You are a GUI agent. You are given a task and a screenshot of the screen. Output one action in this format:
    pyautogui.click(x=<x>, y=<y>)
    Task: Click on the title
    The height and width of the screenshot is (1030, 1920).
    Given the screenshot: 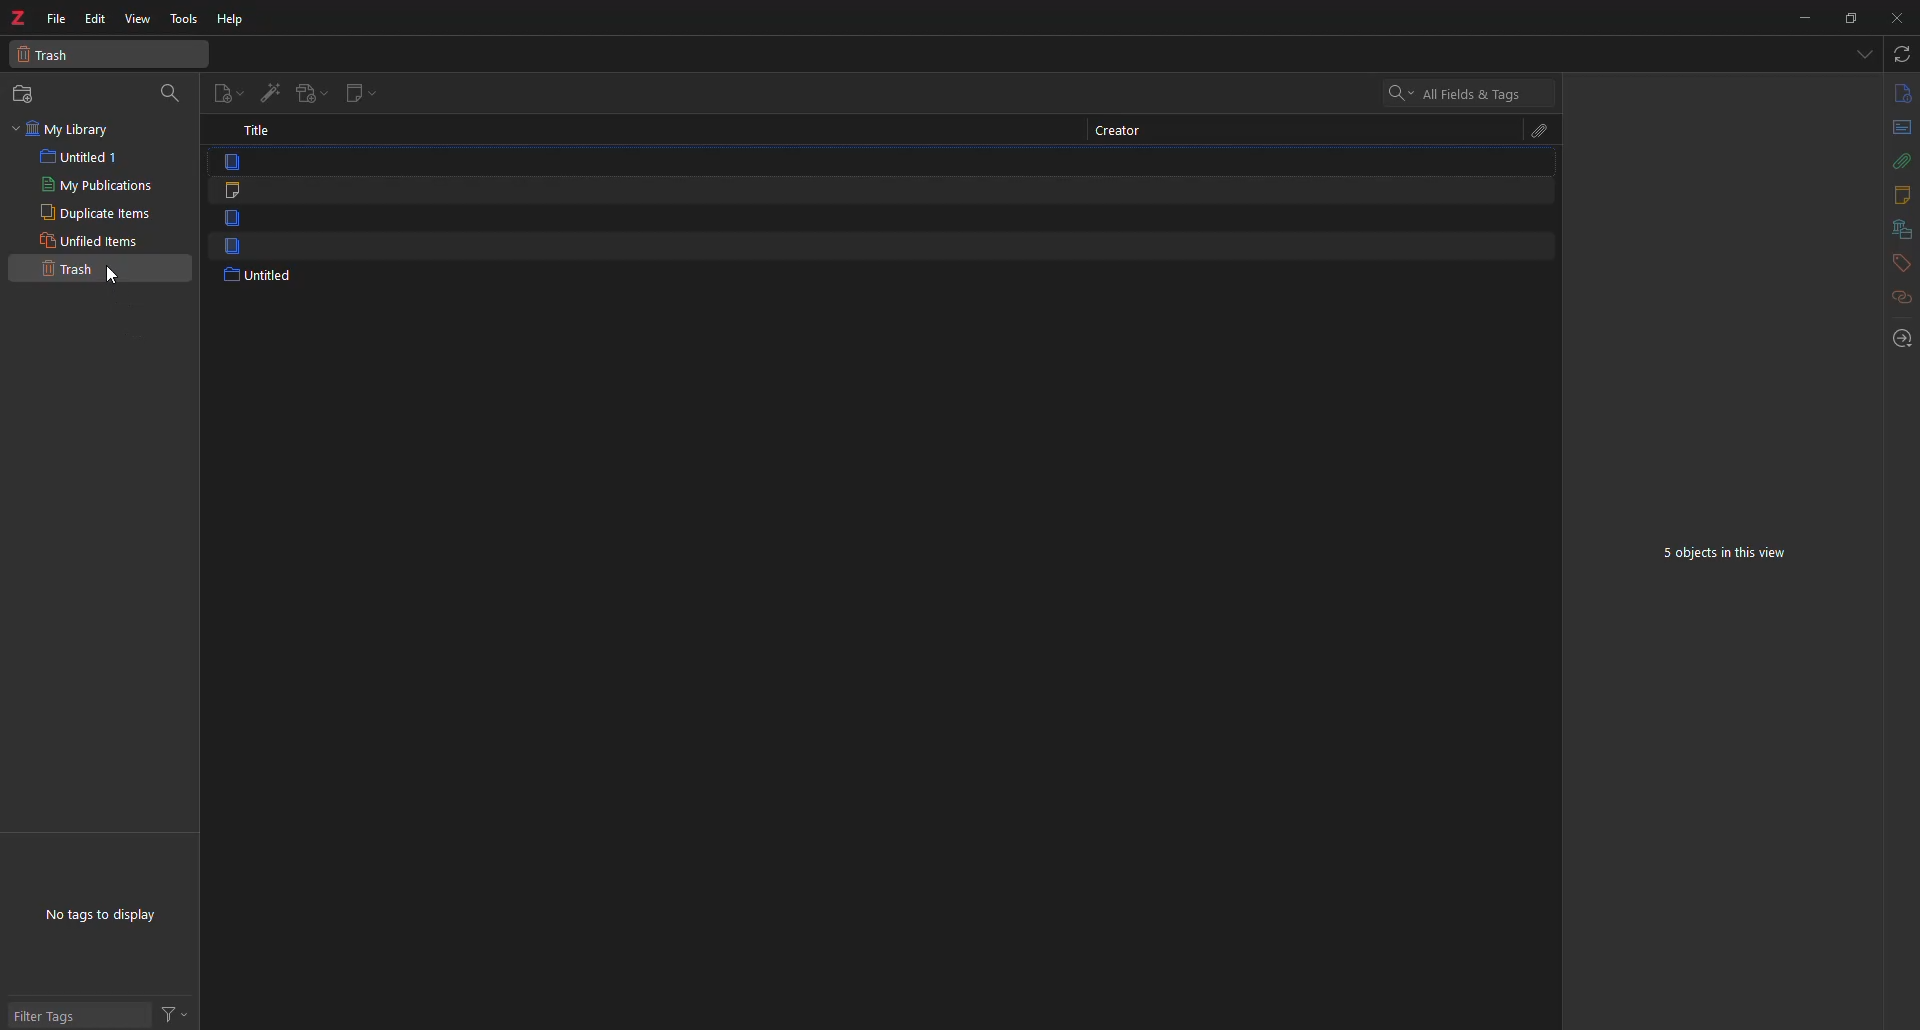 What is the action you would take?
    pyautogui.click(x=279, y=130)
    